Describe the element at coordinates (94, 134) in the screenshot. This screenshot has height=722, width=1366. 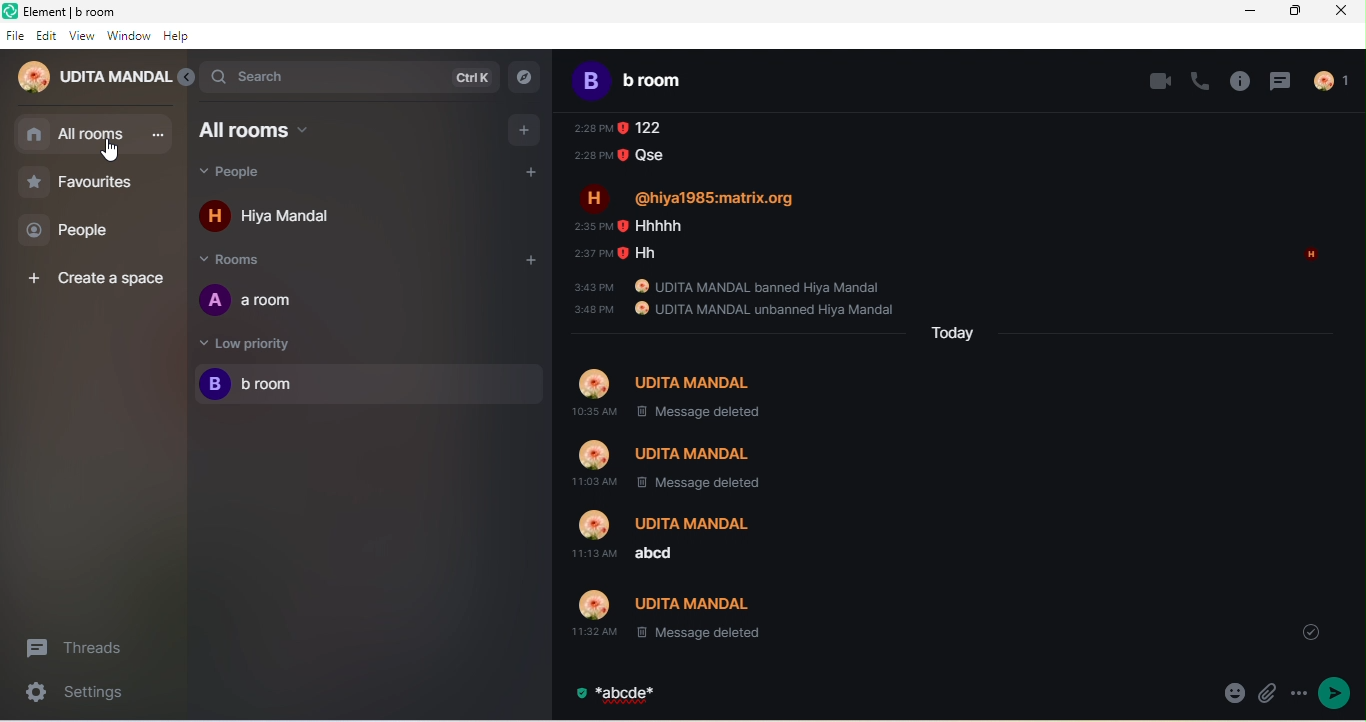
I see `all rooms` at that location.